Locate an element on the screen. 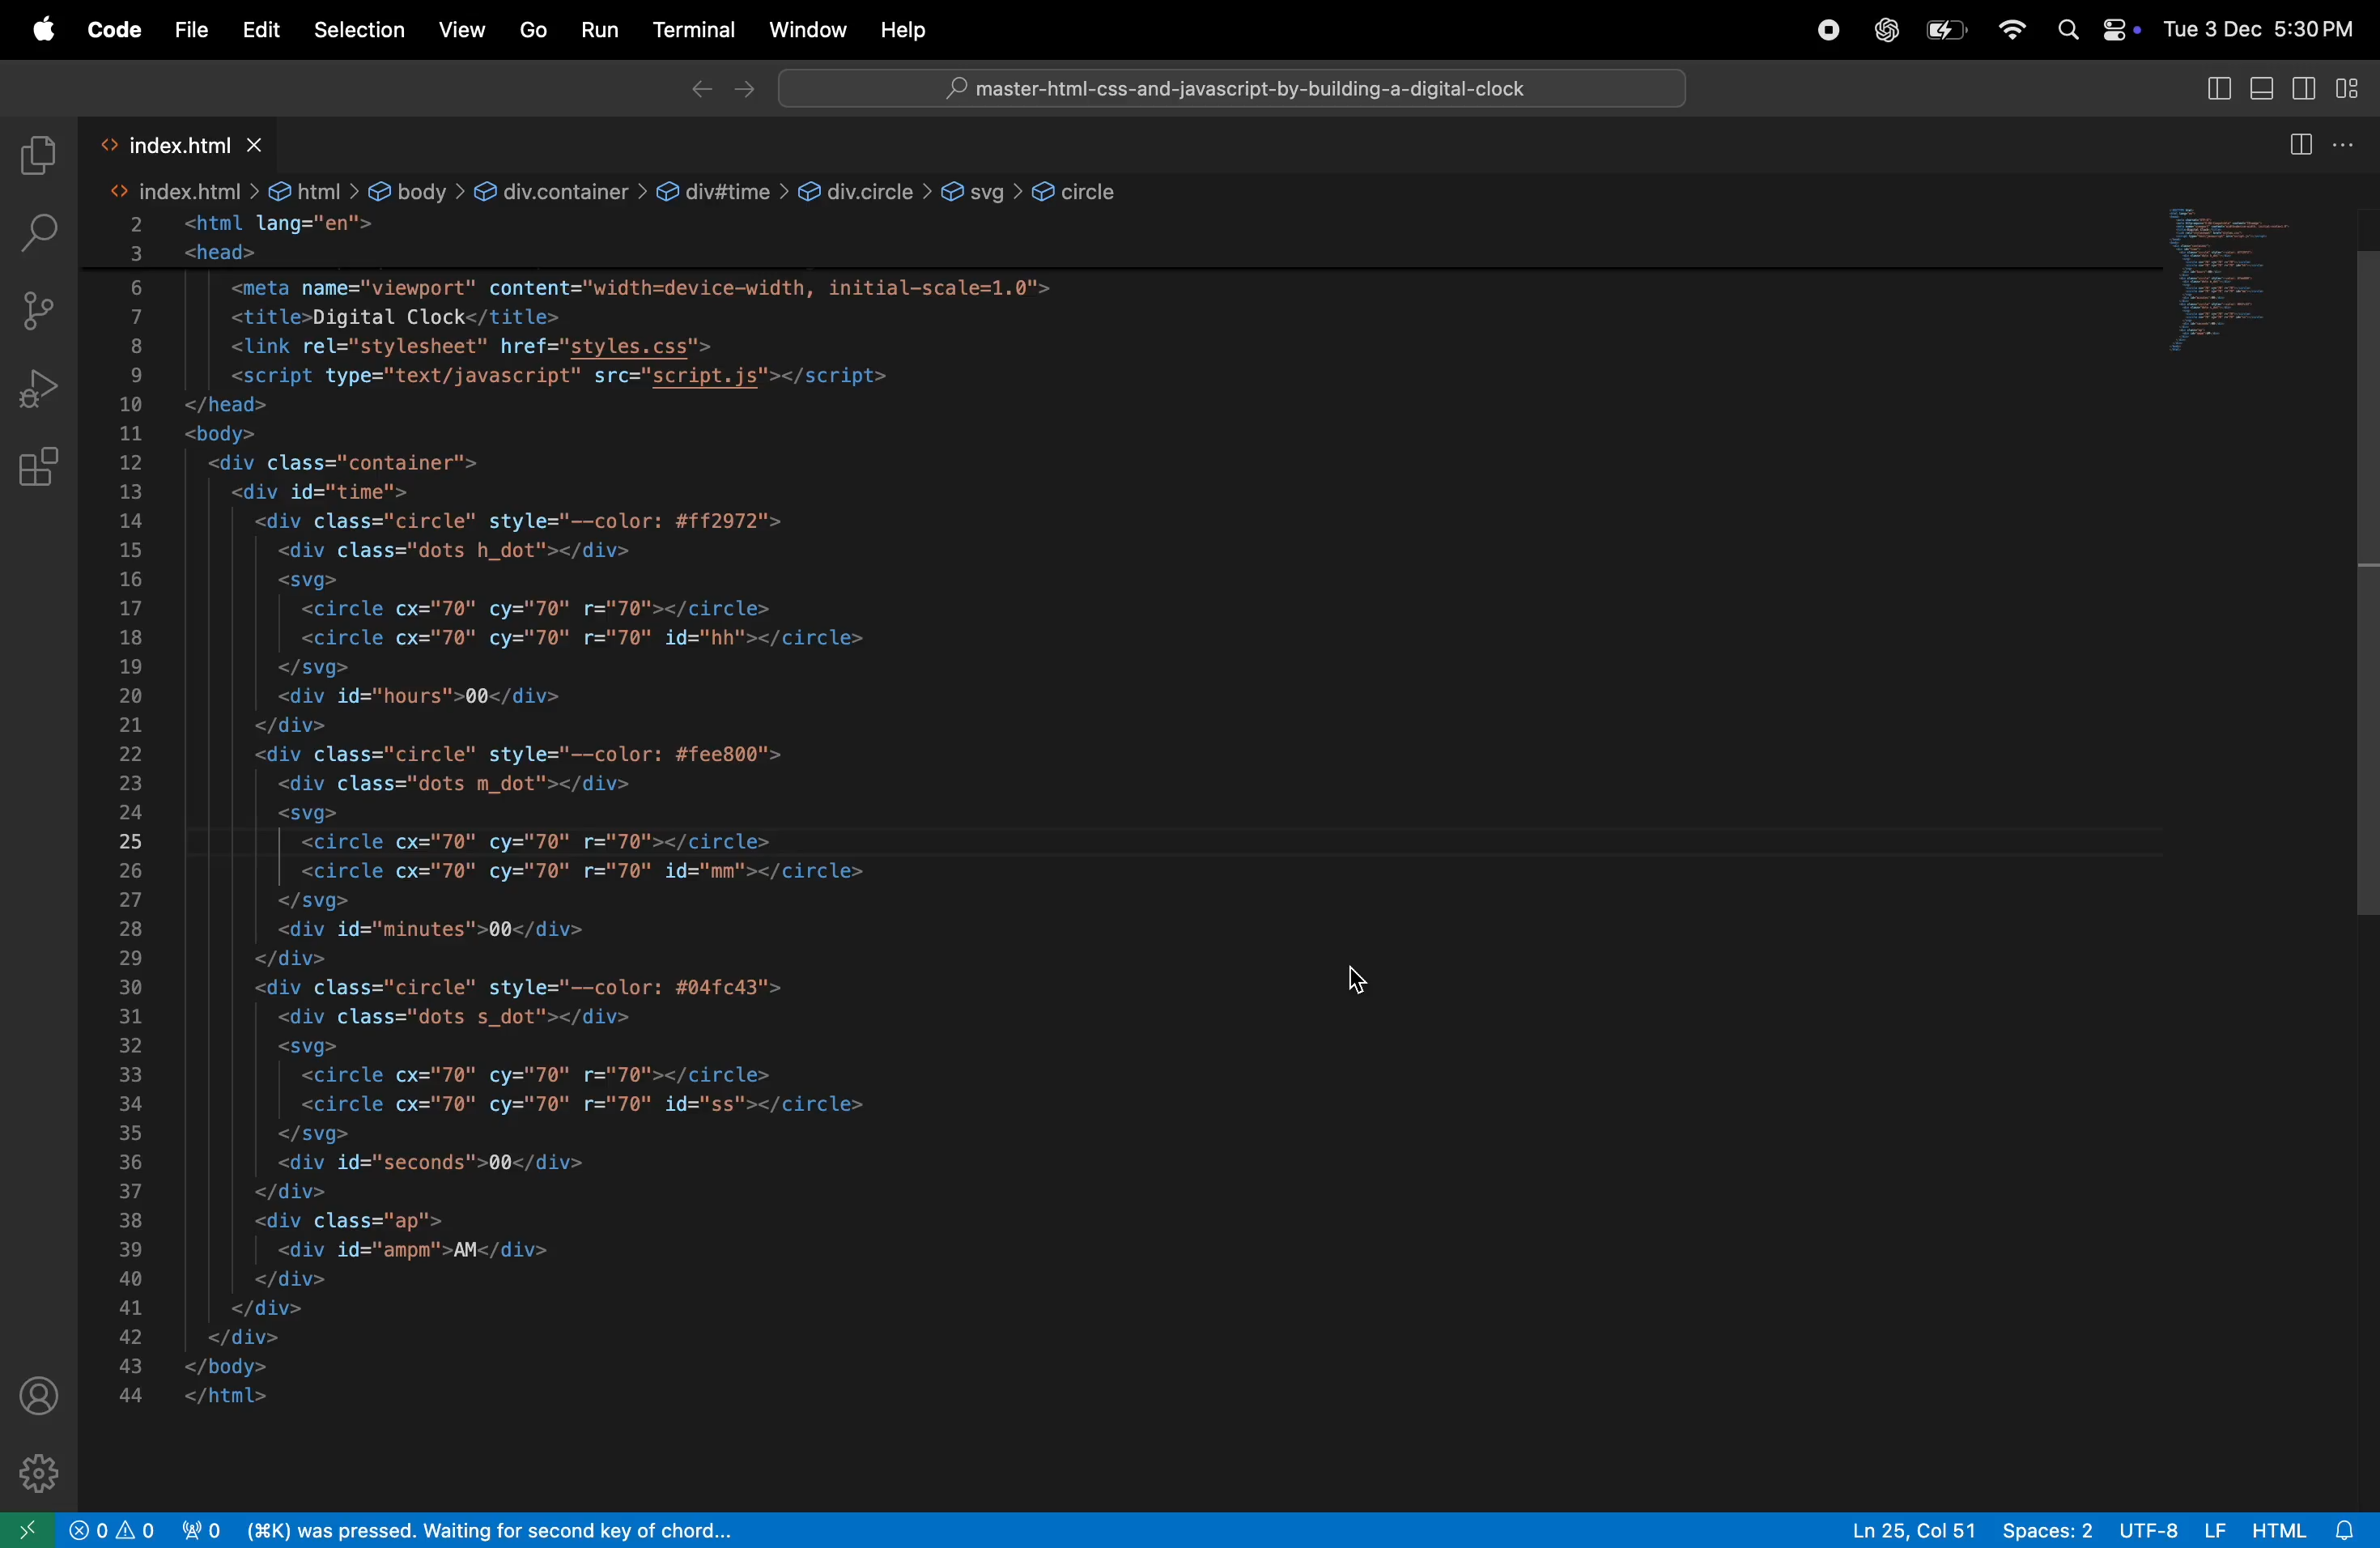 The width and height of the screenshot is (2380, 1548). Split editor is located at coordinates (2296, 139).